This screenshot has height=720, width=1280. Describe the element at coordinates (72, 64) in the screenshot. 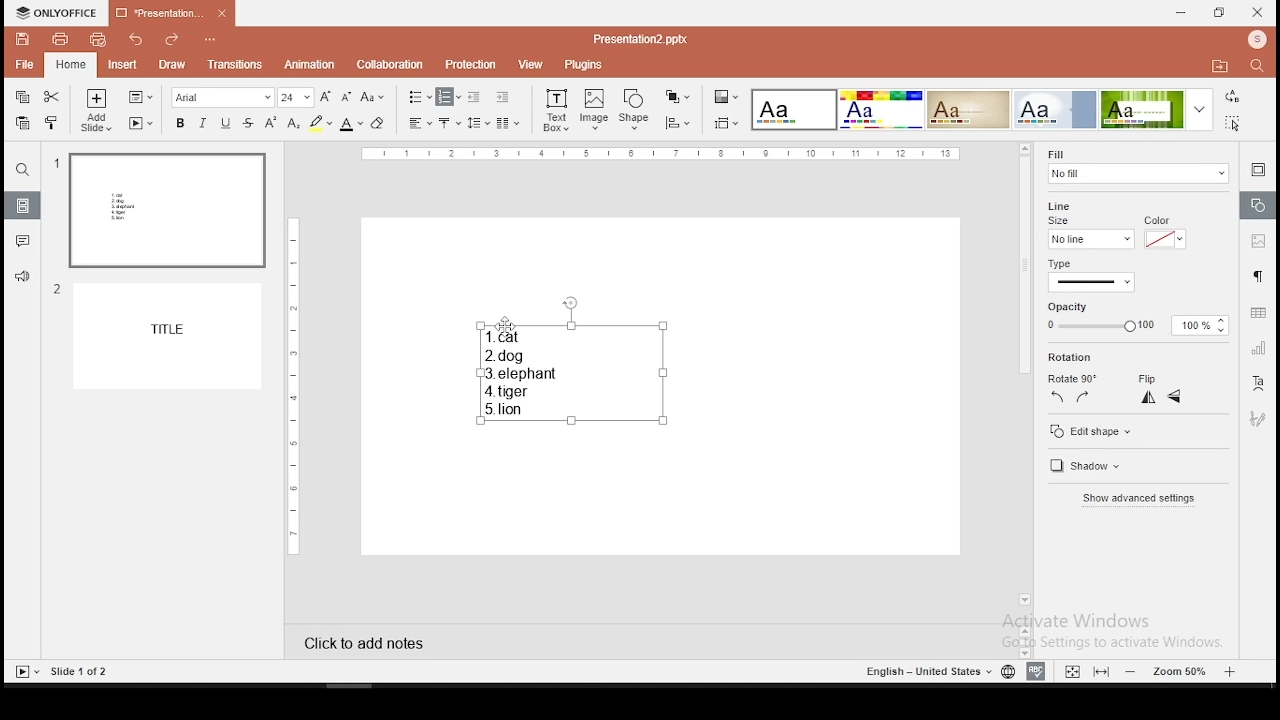

I see `home` at that location.